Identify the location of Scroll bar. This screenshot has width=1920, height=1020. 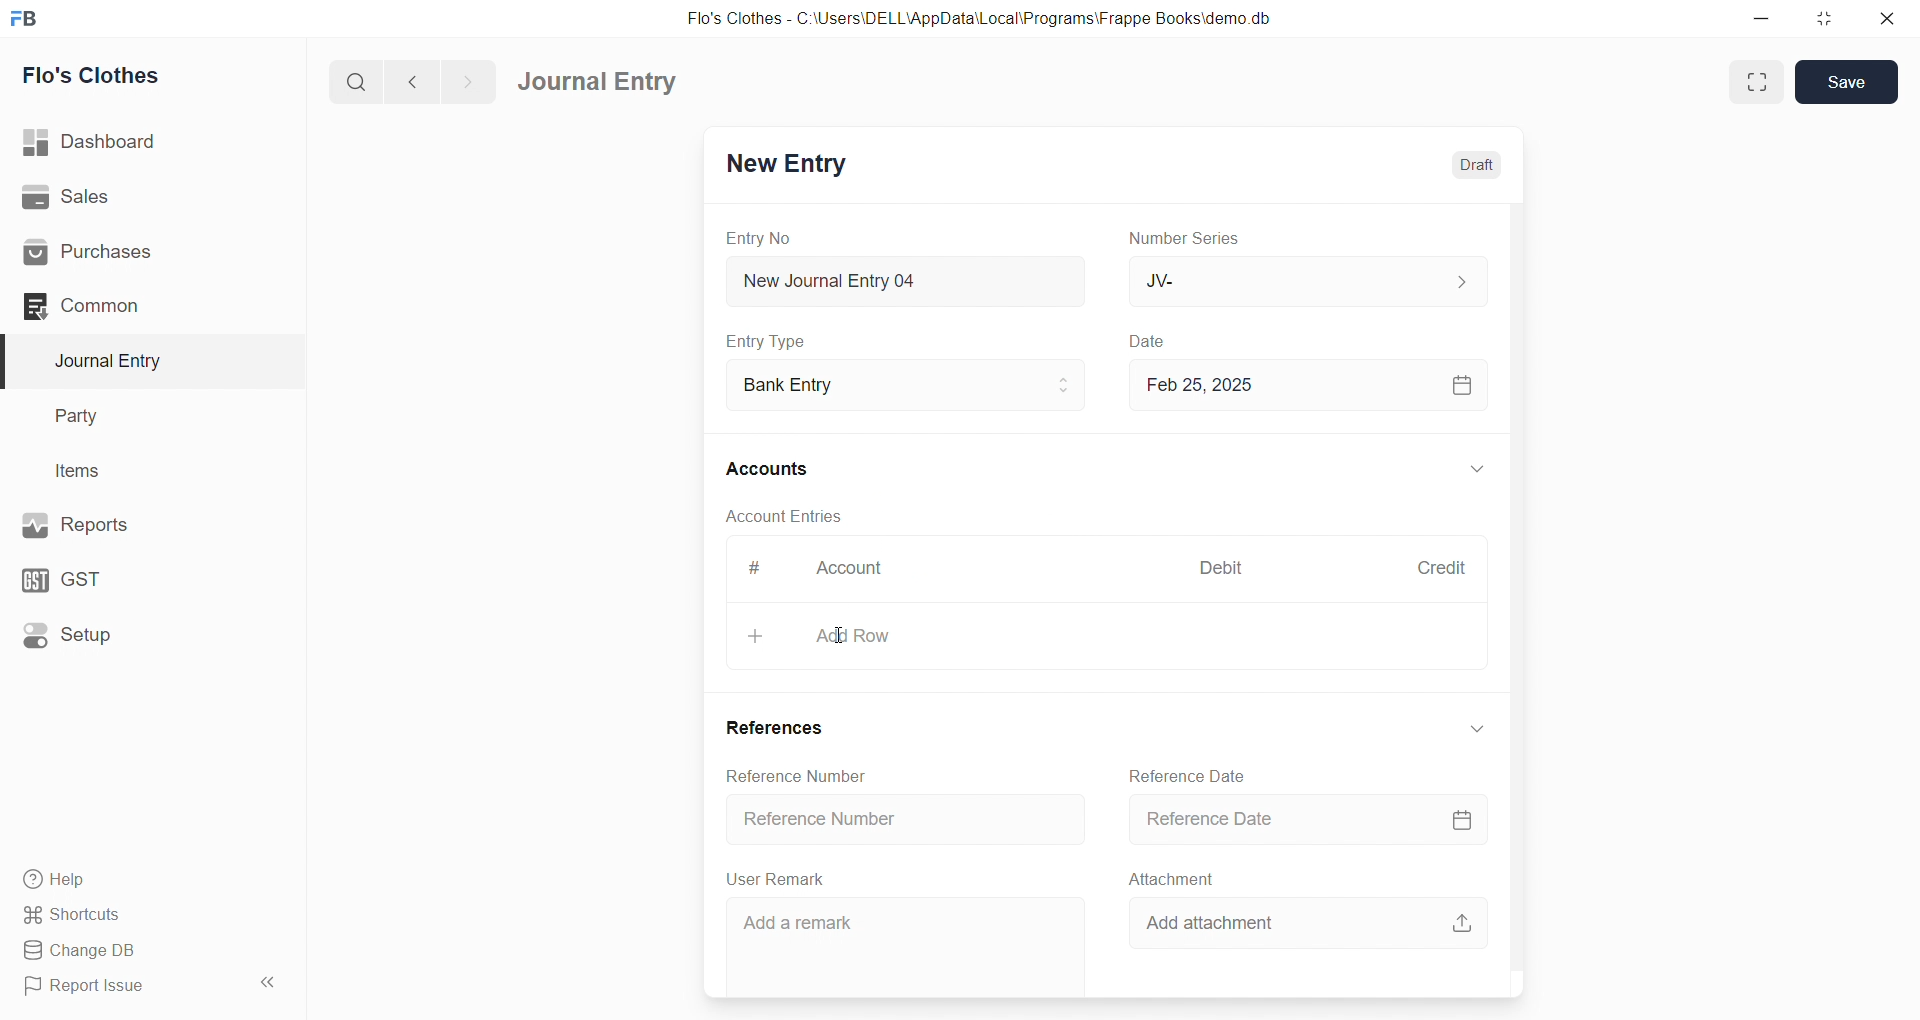
(1528, 572).